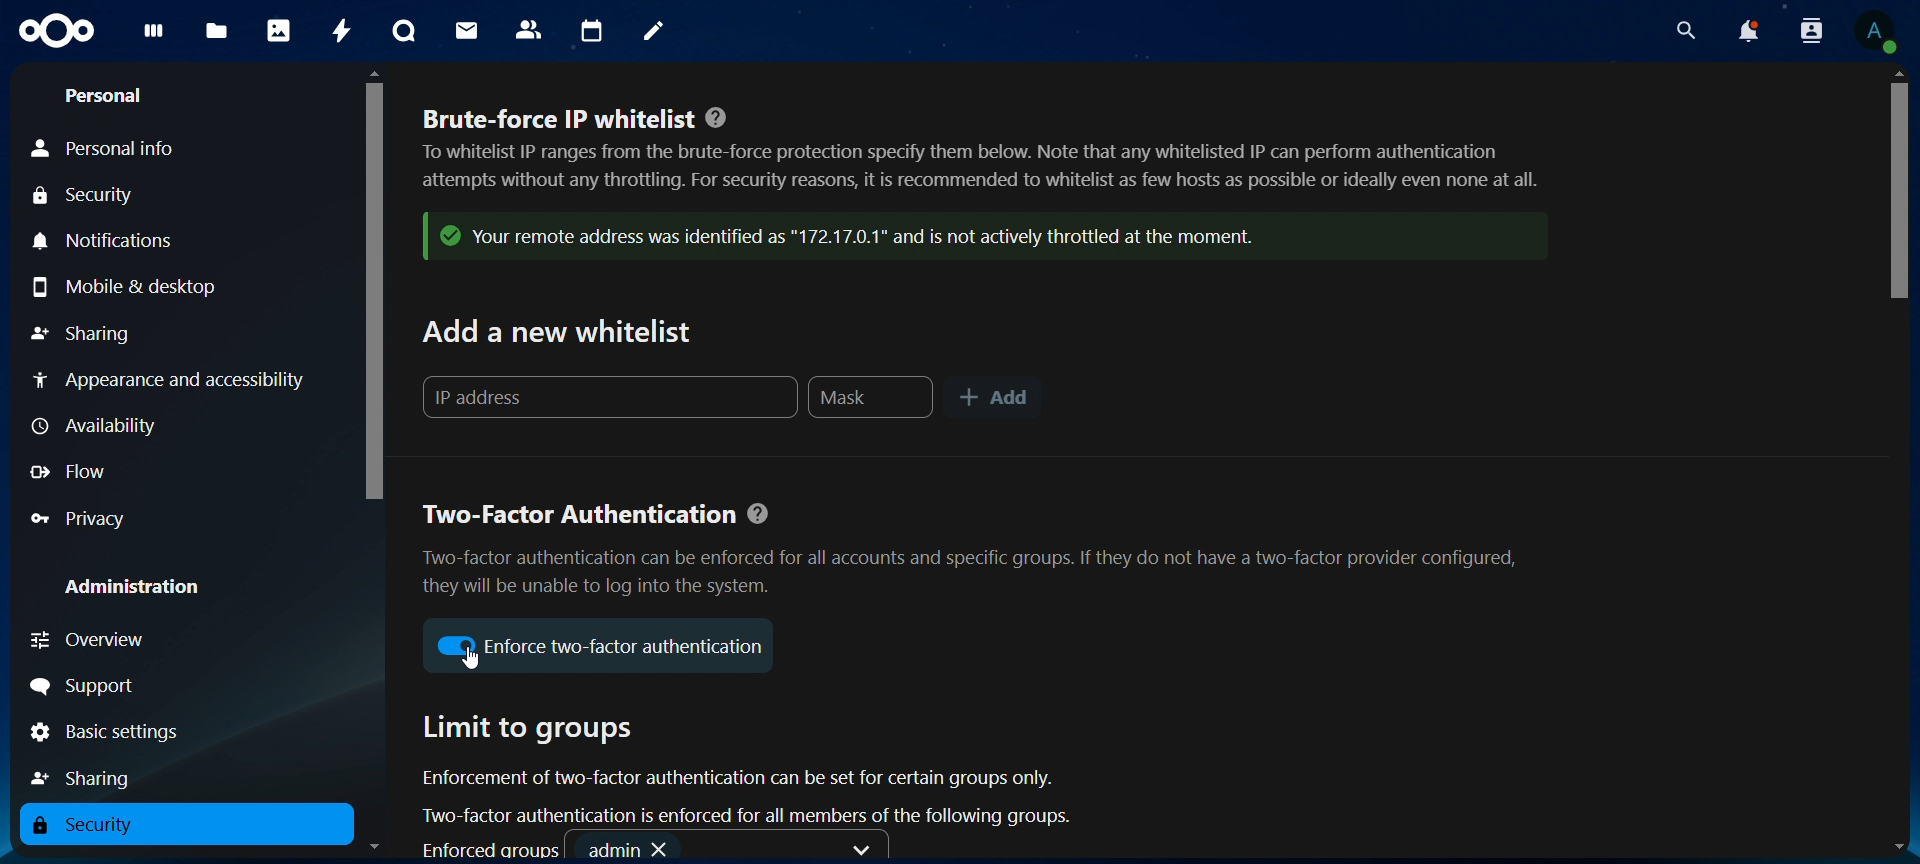  What do you see at coordinates (80, 520) in the screenshot?
I see `privacy` at bounding box center [80, 520].